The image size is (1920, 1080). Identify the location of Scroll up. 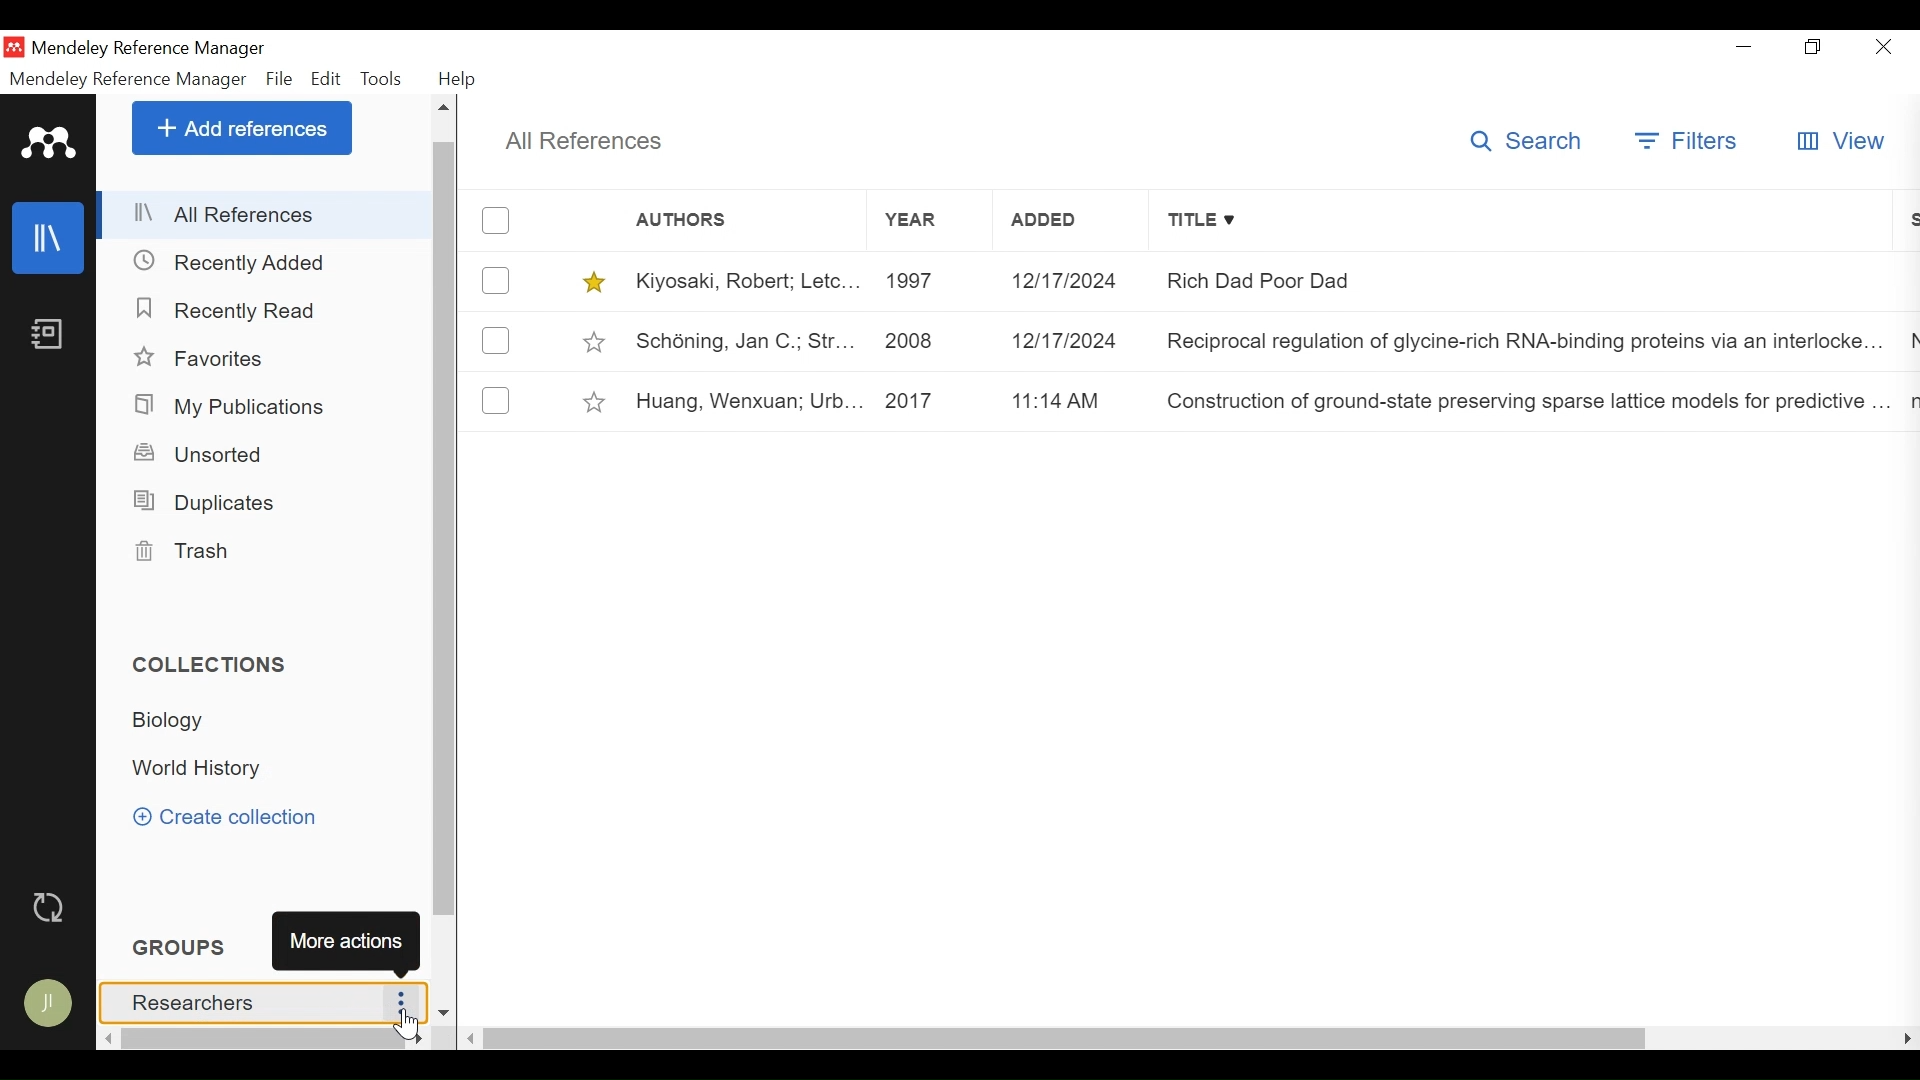
(446, 107).